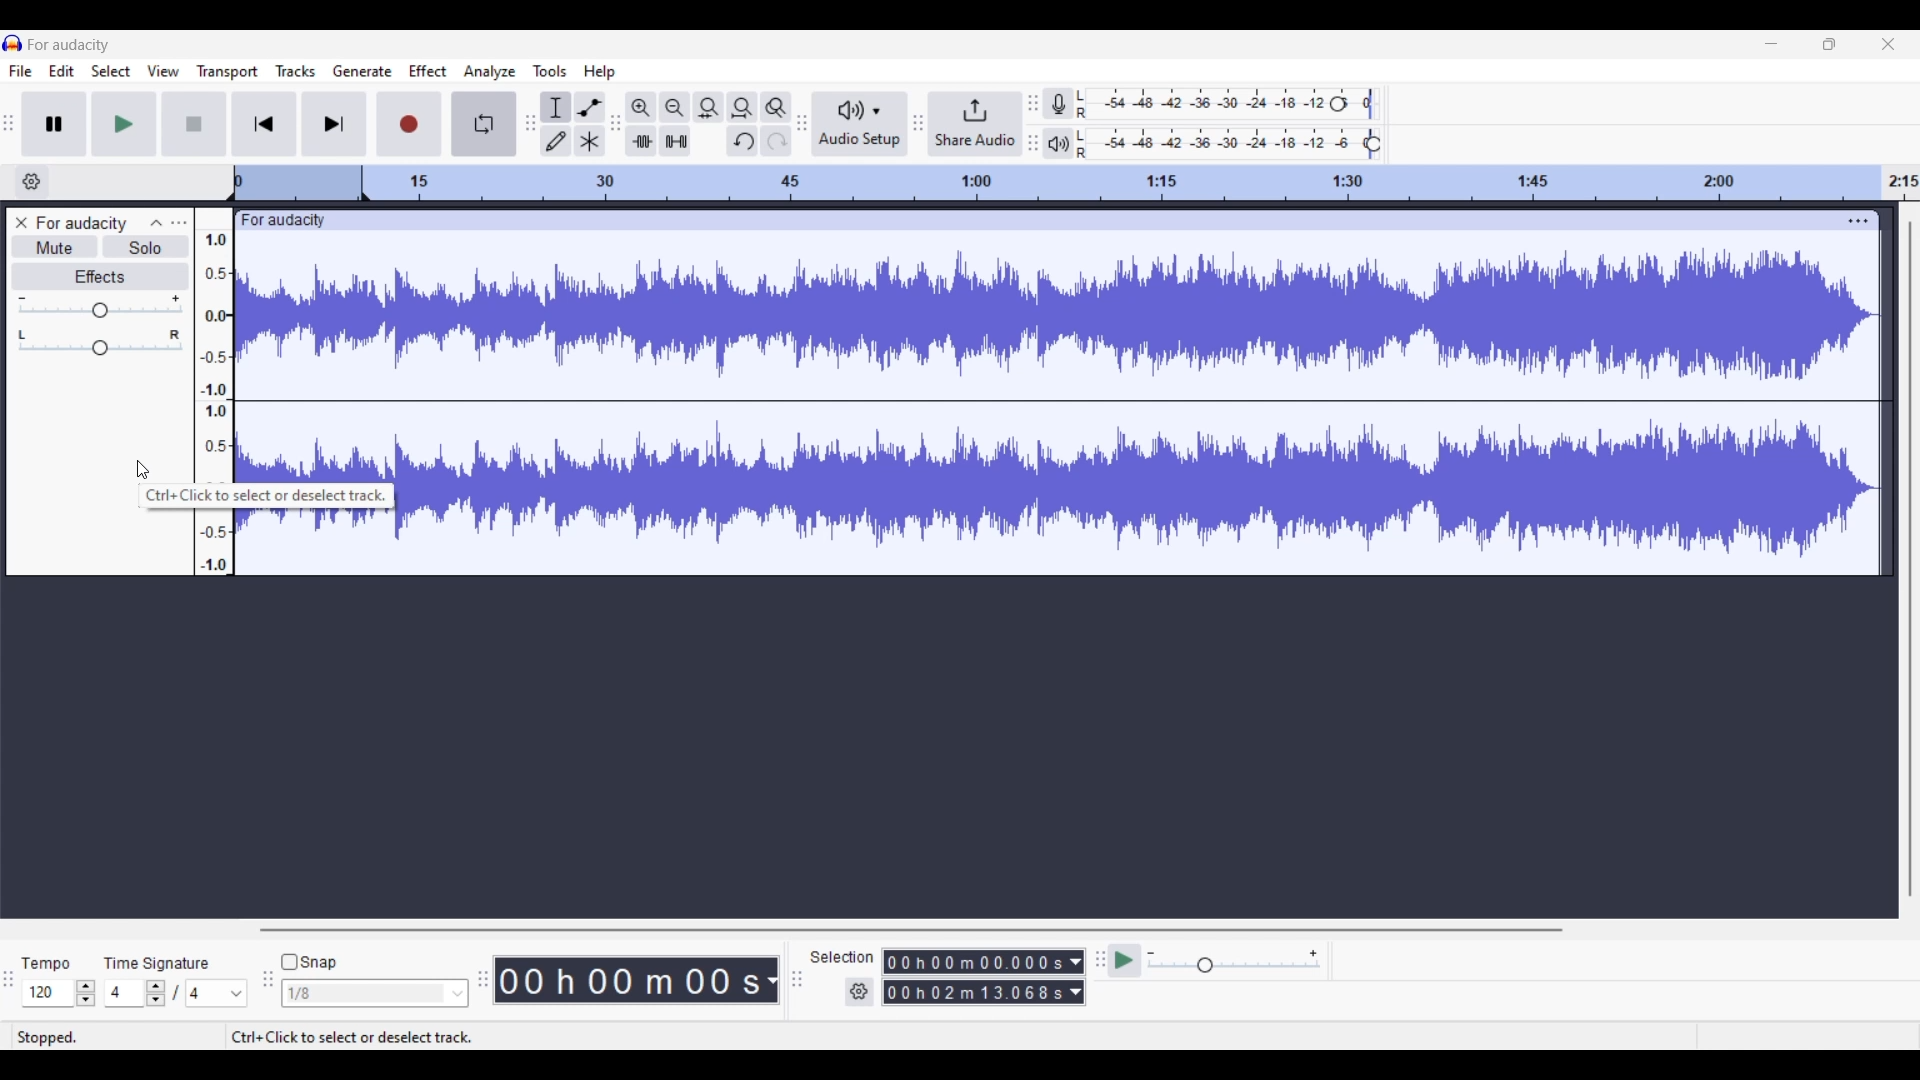 The image size is (1920, 1080). I want to click on Max. gain, so click(176, 299).